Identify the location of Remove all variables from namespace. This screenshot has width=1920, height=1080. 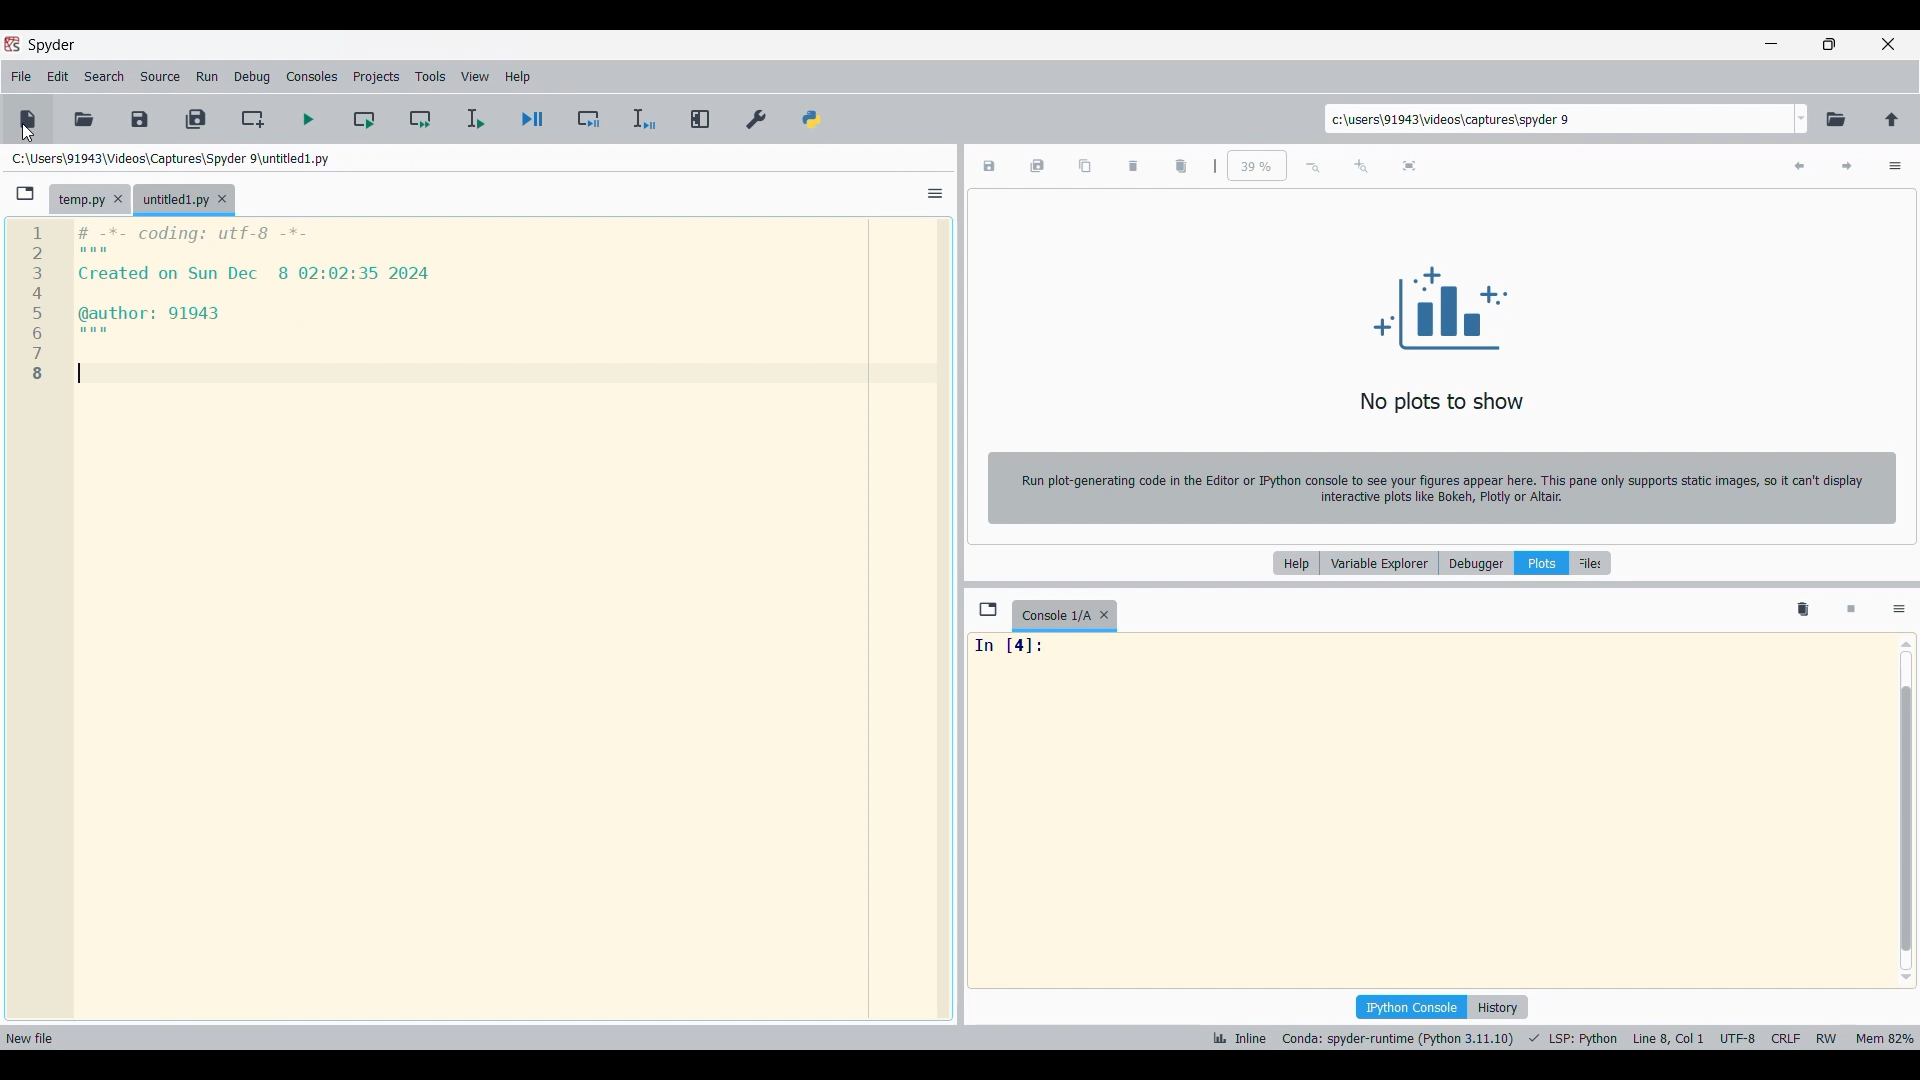
(1803, 610).